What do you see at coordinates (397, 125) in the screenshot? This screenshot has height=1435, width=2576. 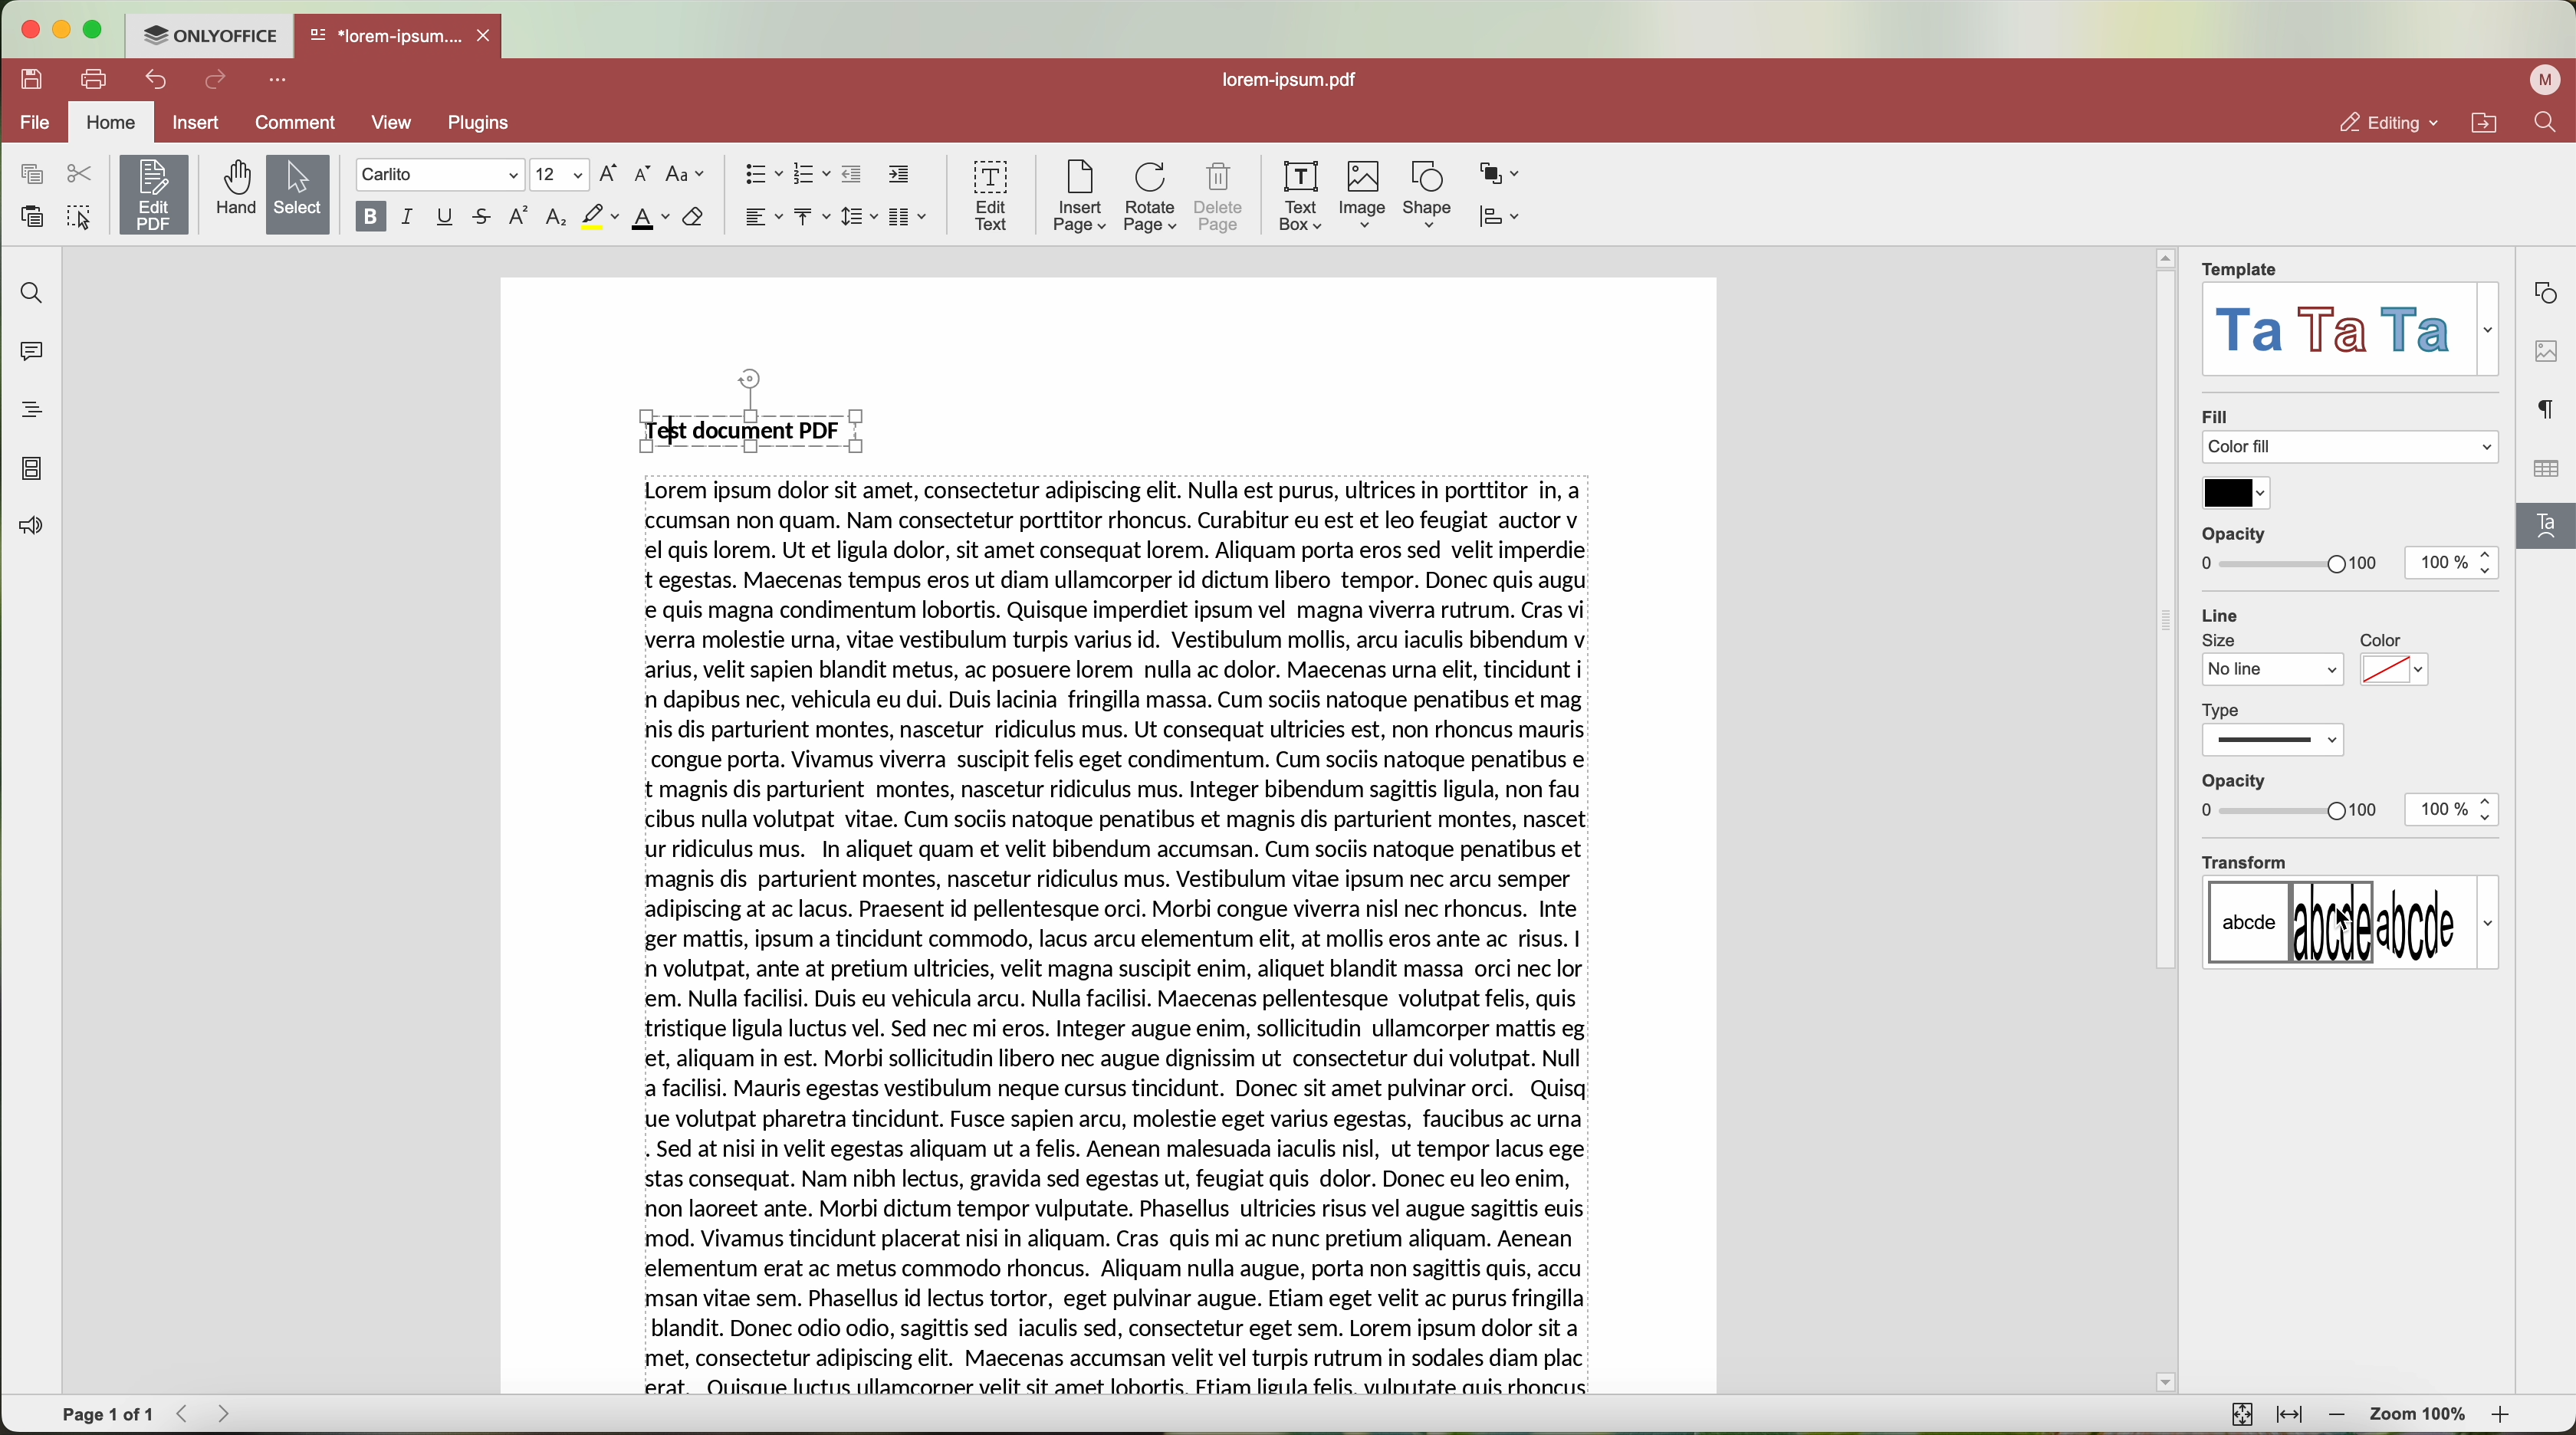 I see `view` at bounding box center [397, 125].